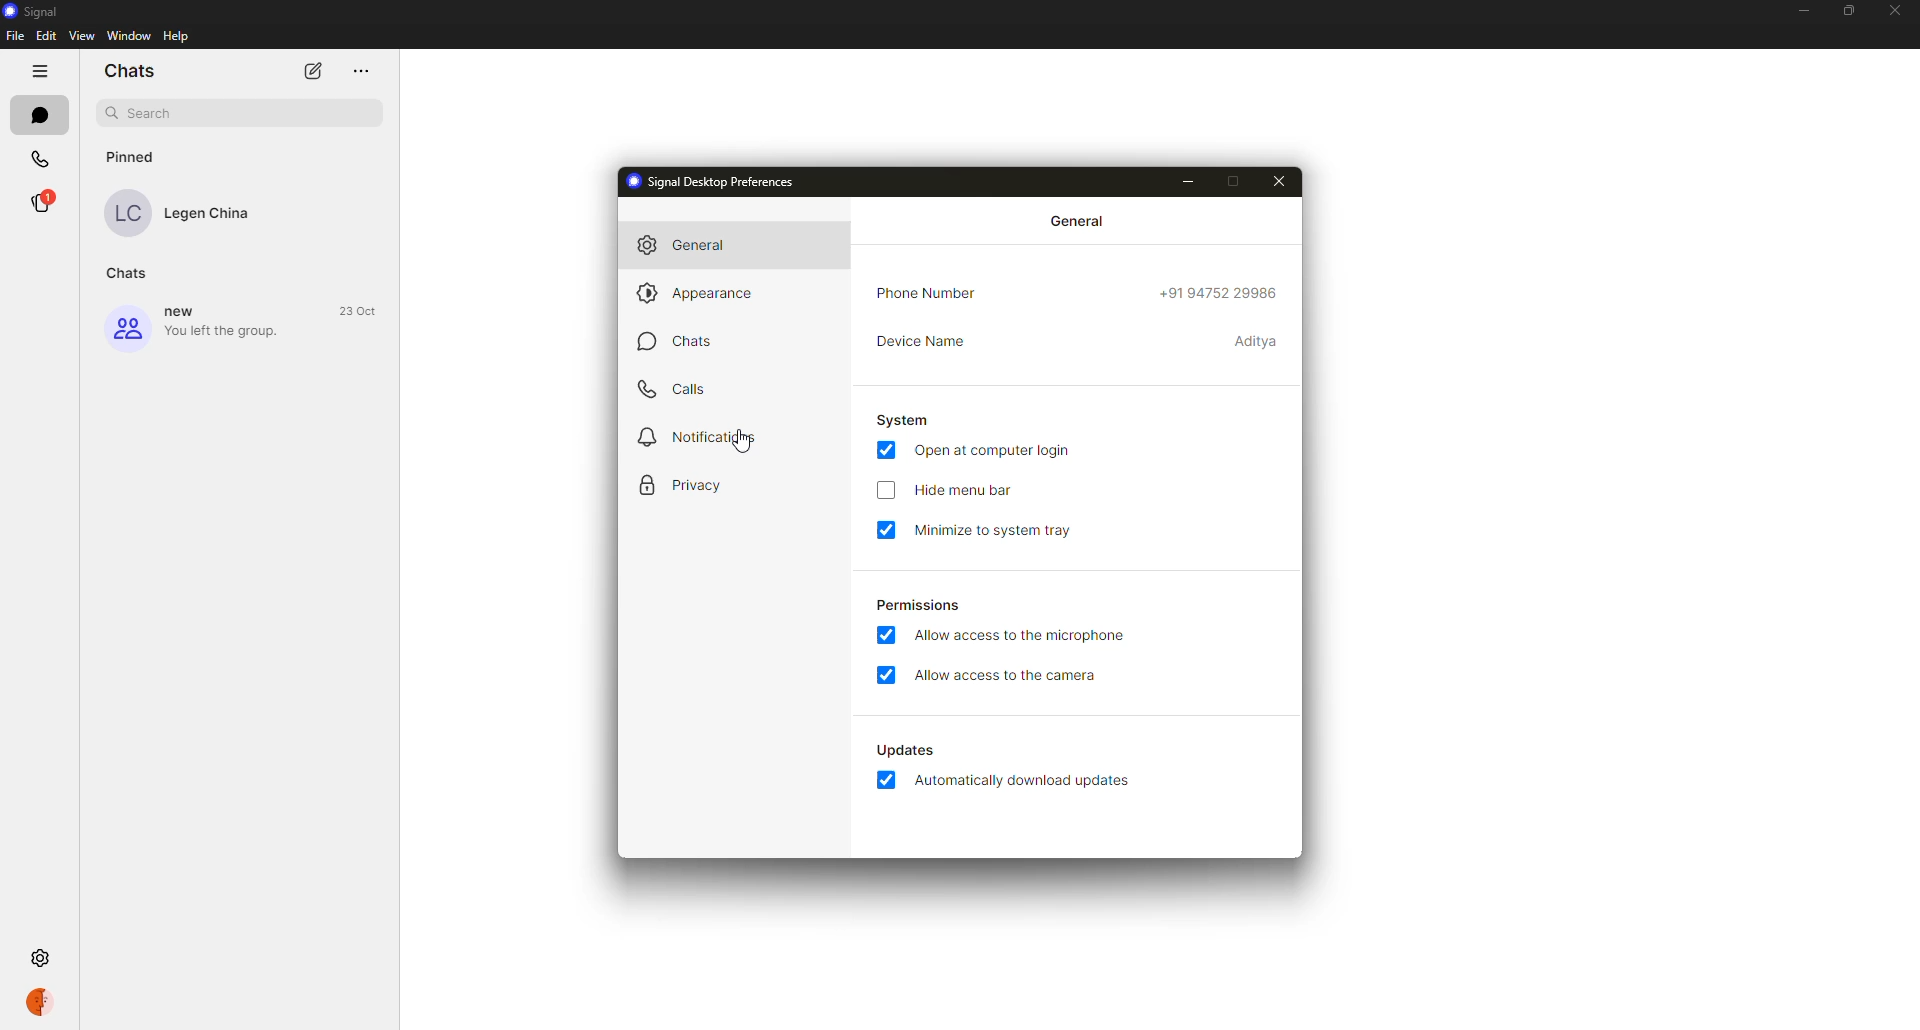 This screenshot has width=1920, height=1030. Describe the element at coordinates (47, 35) in the screenshot. I see `Edit` at that location.